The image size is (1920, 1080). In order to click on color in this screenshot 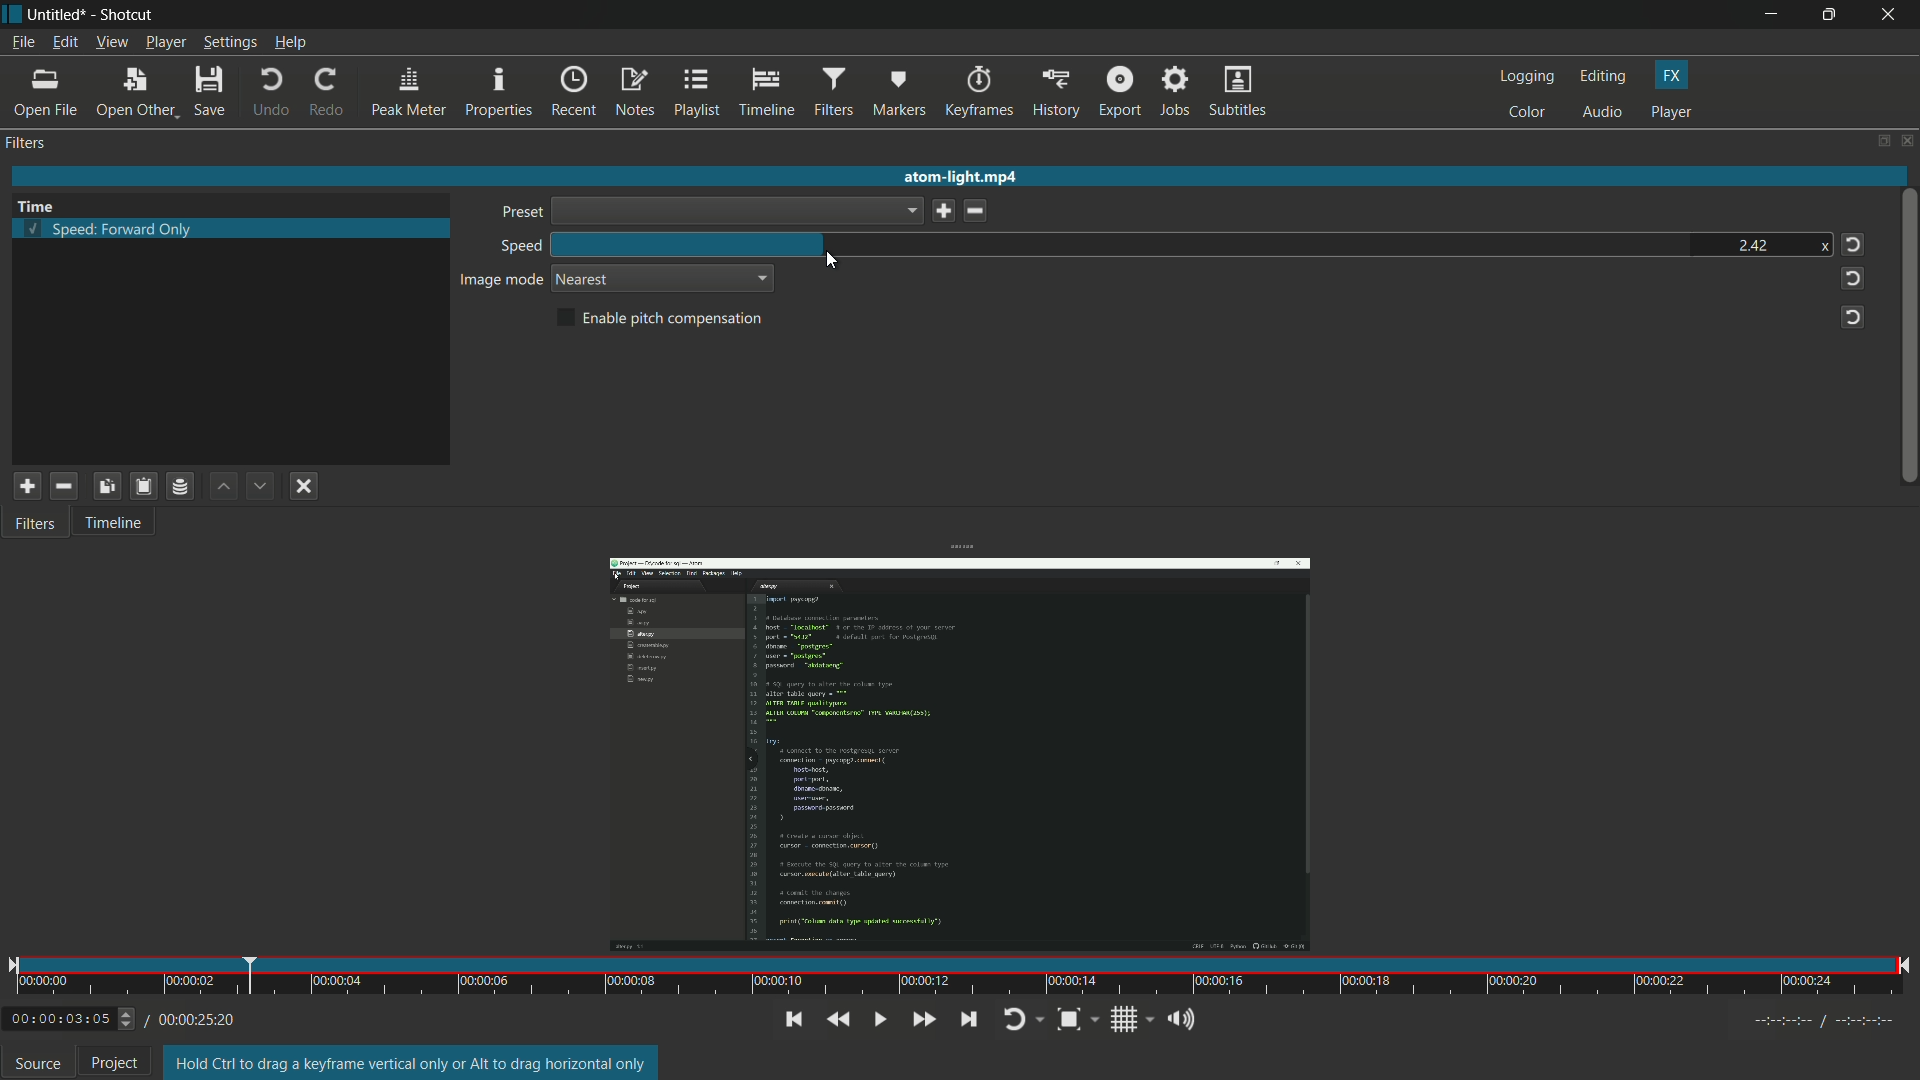, I will do `click(1528, 113)`.